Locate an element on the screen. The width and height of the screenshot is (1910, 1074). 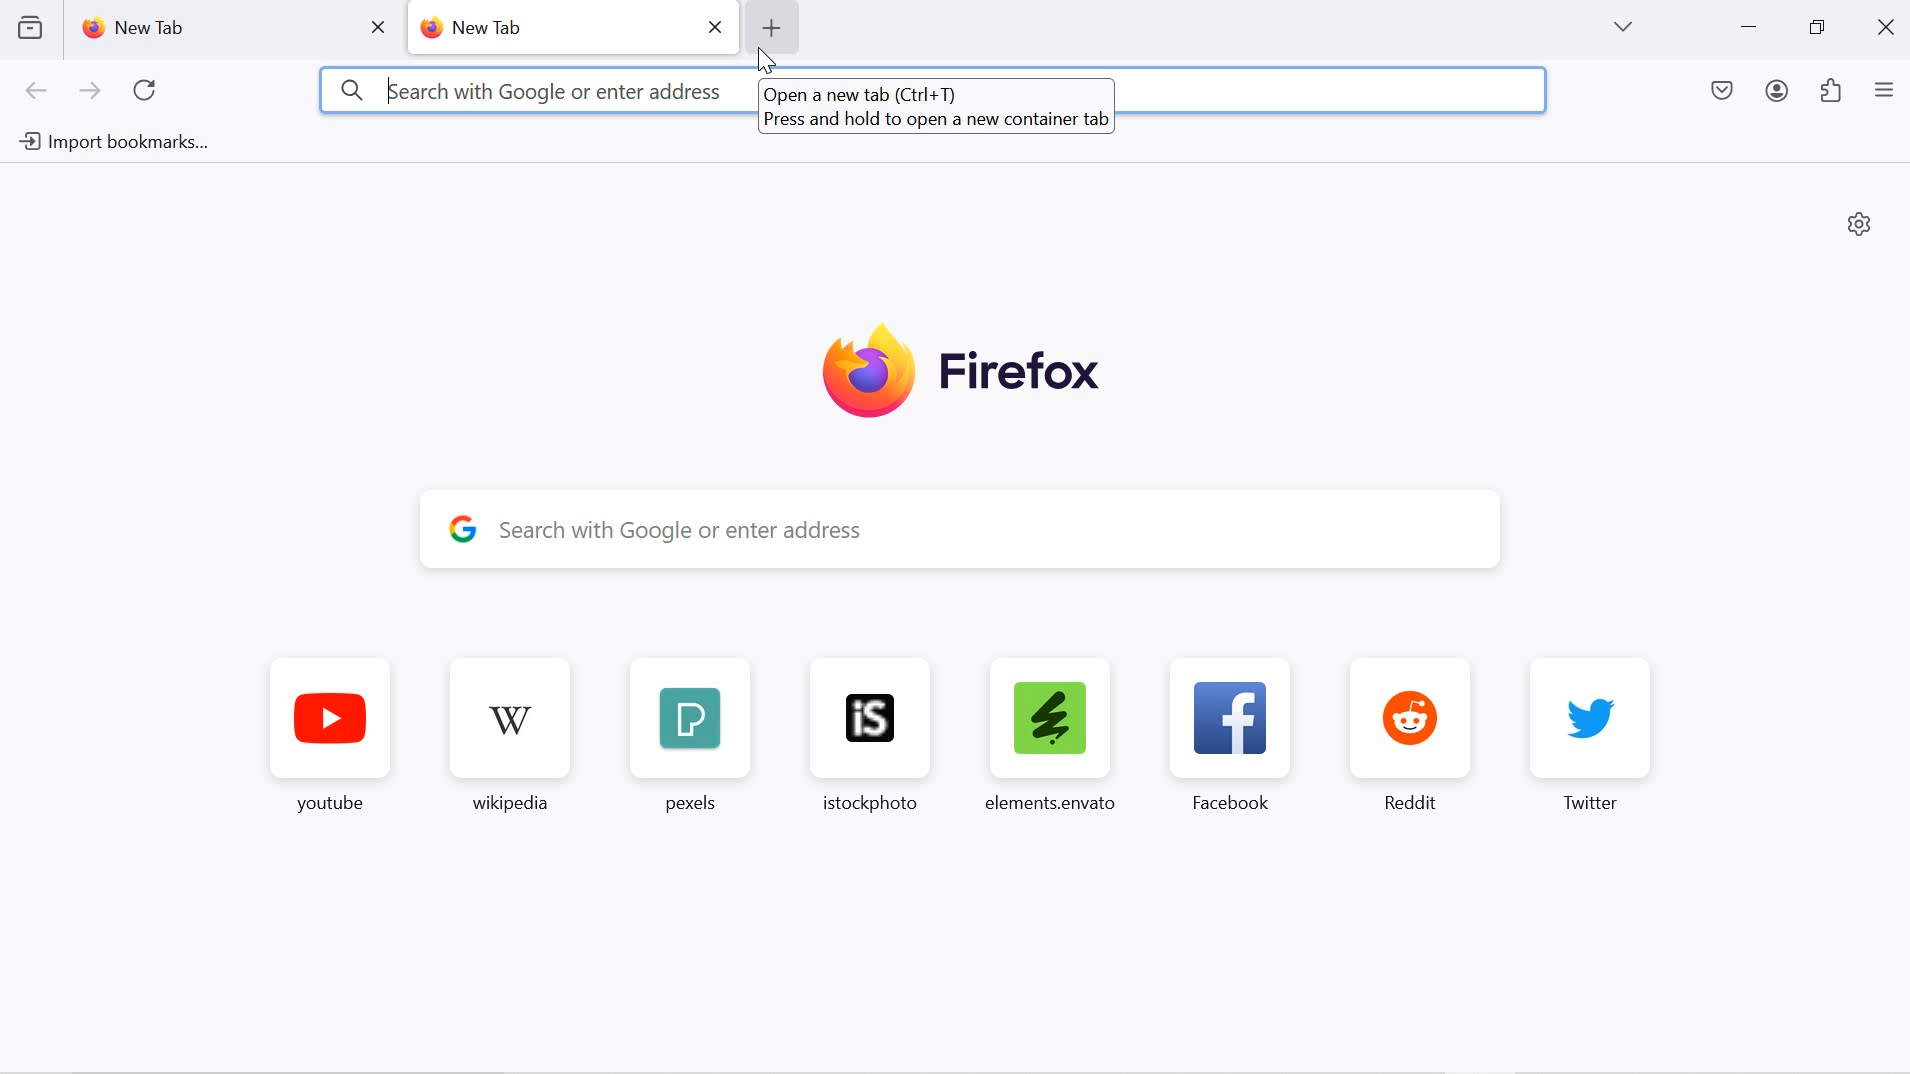
personalize new tab is located at coordinates (1860, 223).